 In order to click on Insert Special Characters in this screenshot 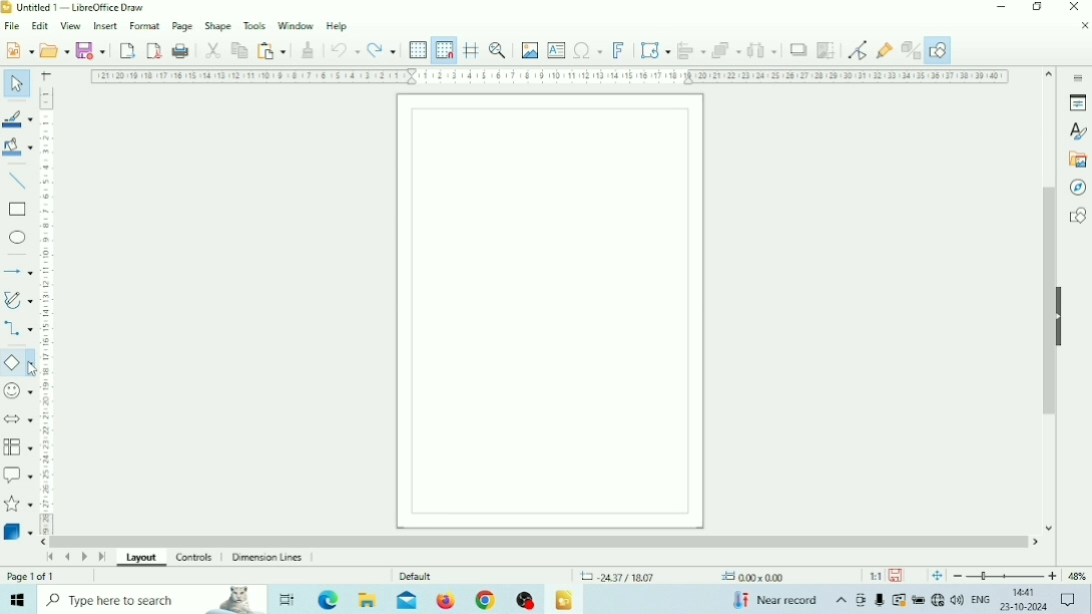, I will do `click(588, 50)`.